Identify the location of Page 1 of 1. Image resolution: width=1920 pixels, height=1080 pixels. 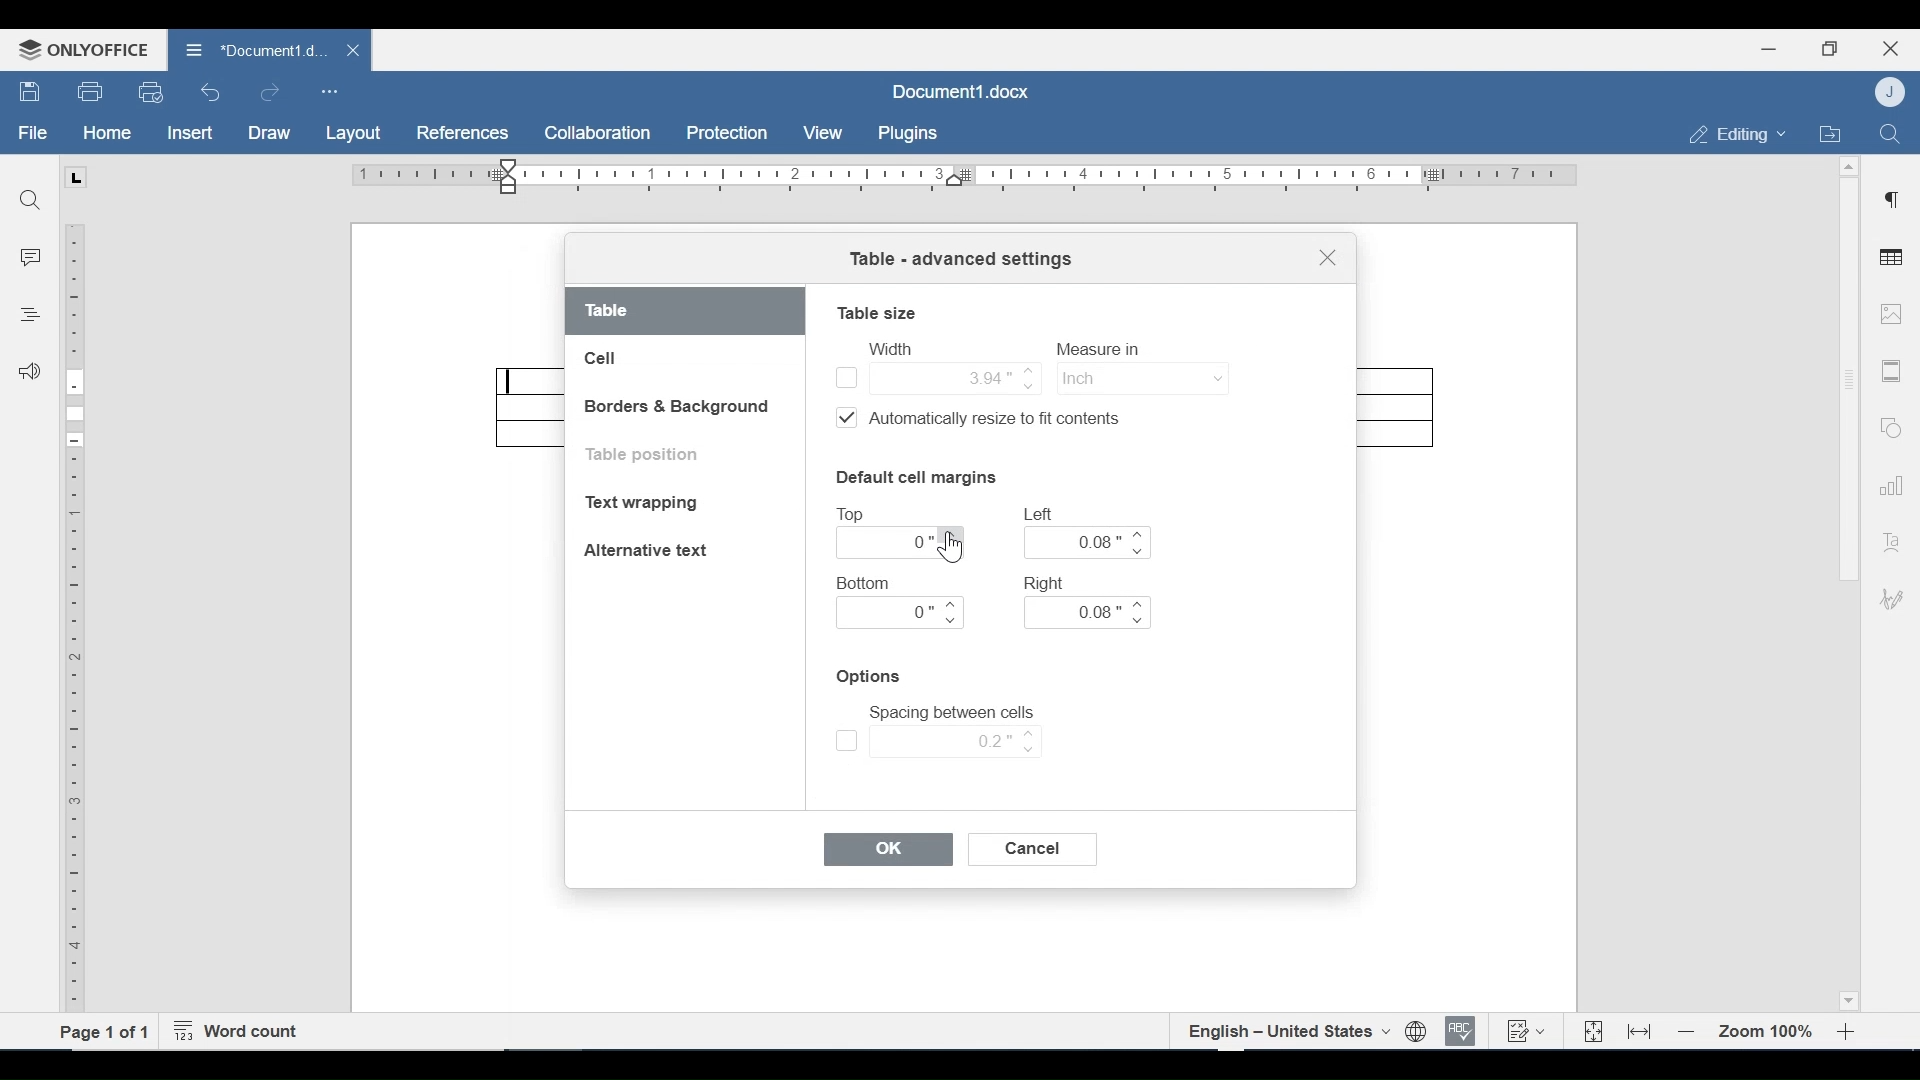
(105, 1031).